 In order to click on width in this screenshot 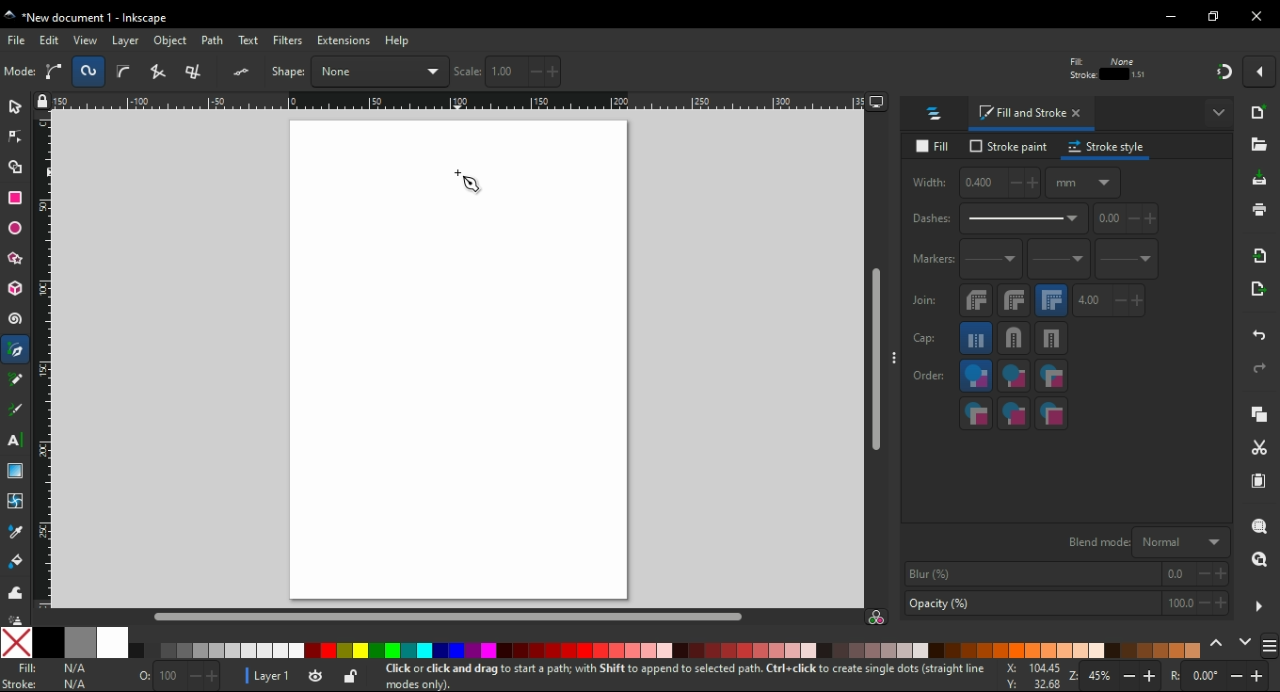, I will do `click(974, 183)`.